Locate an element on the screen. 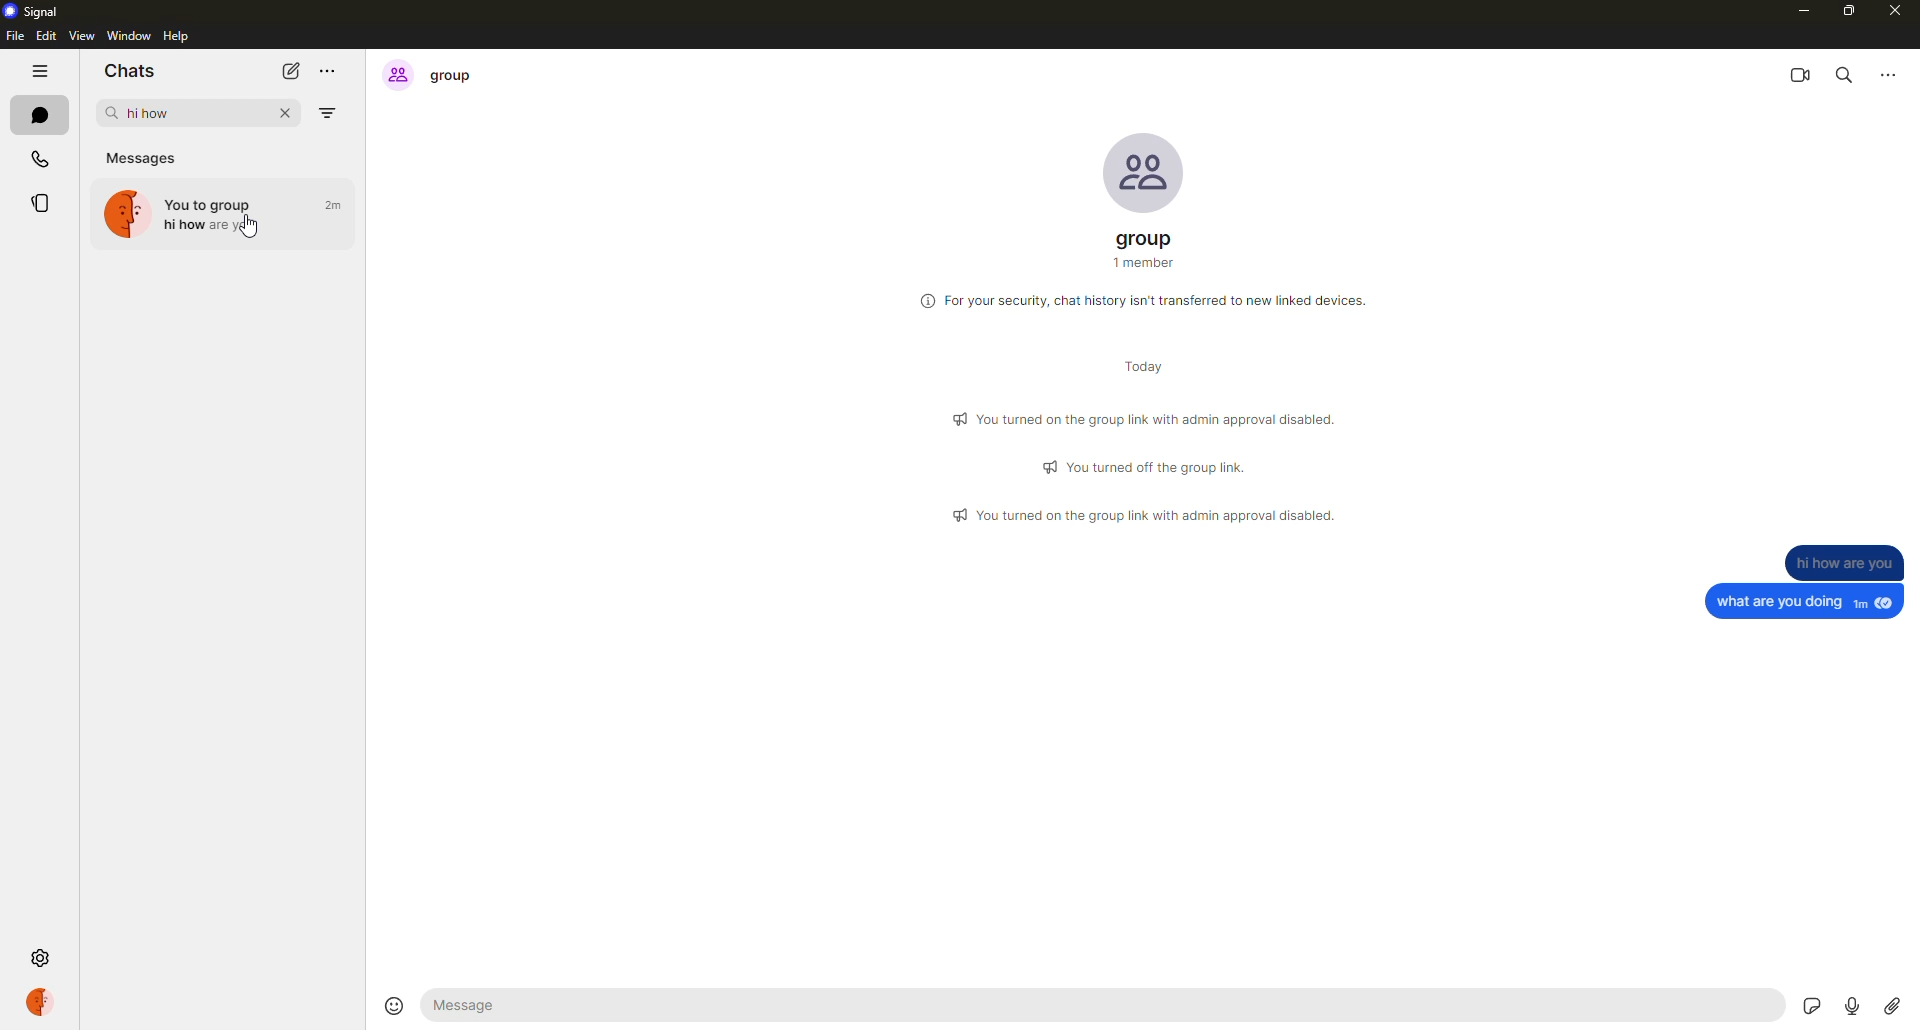  day is located at coordinates (1134, 369).